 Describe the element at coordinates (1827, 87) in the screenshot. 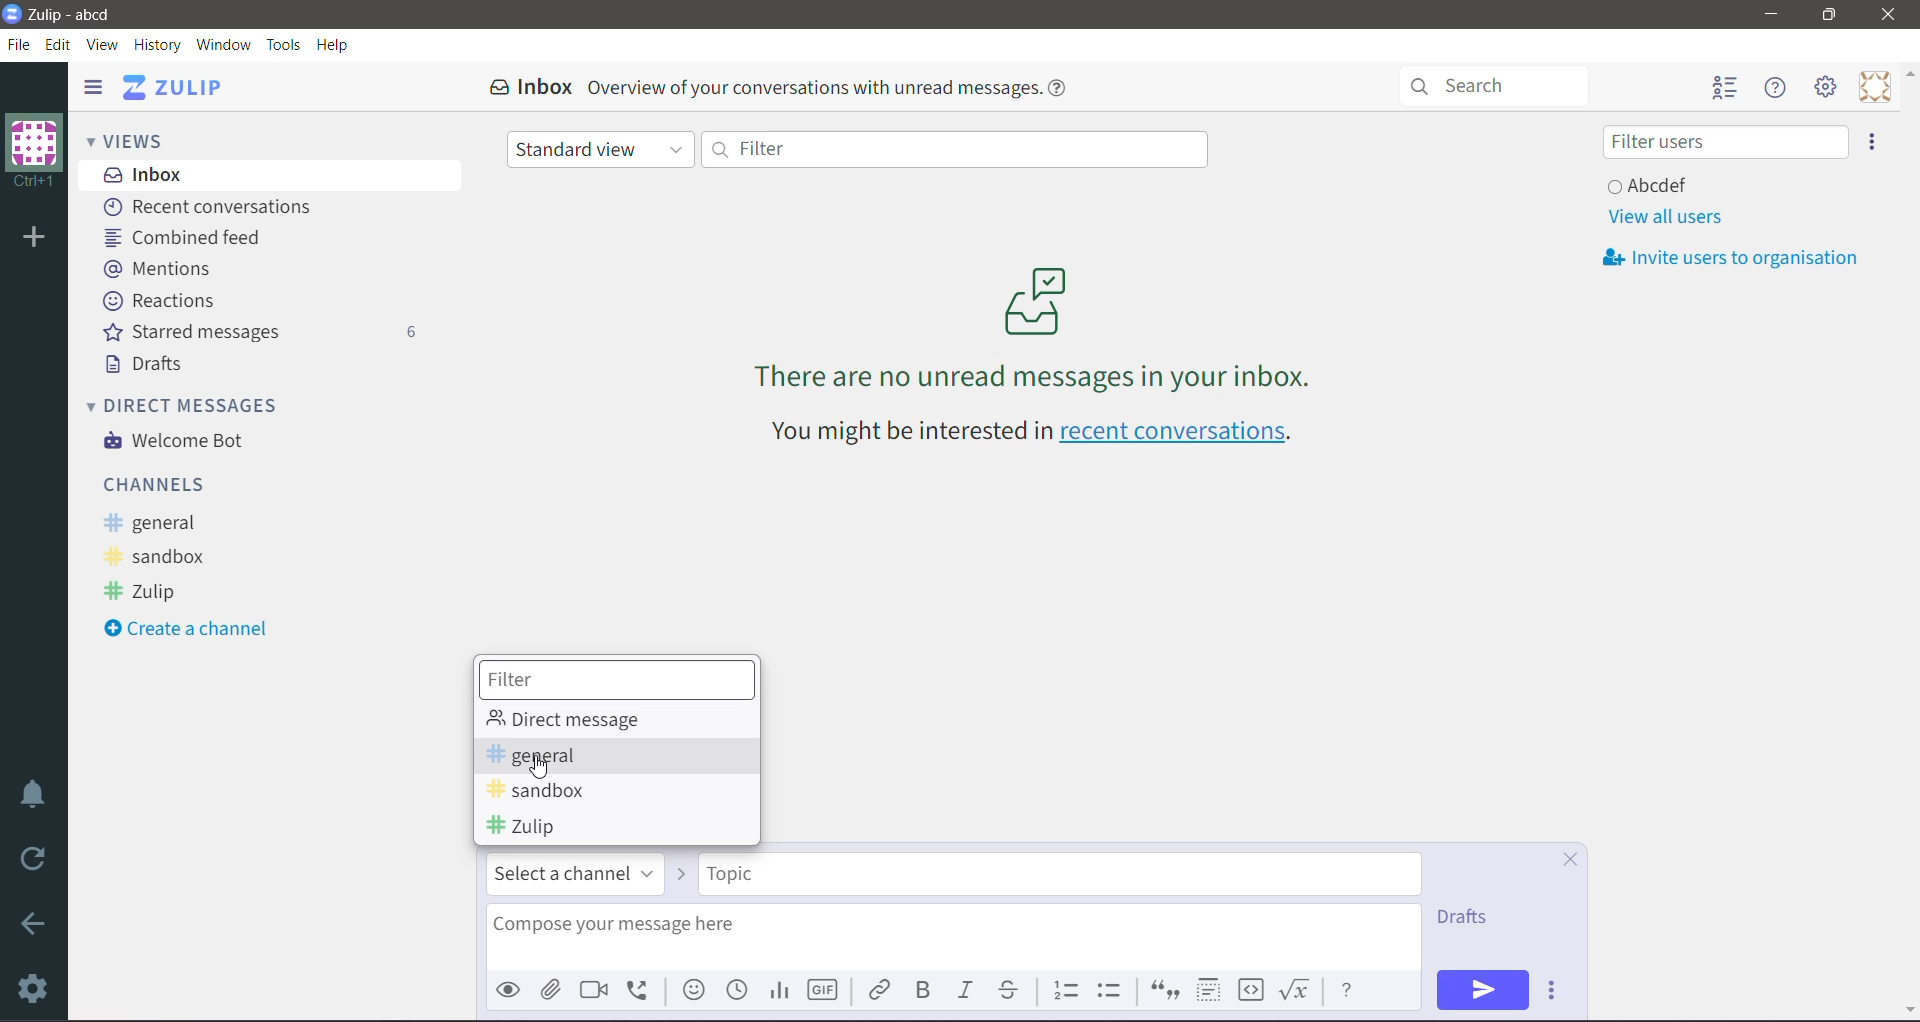

I see `Main Menu` at that location.